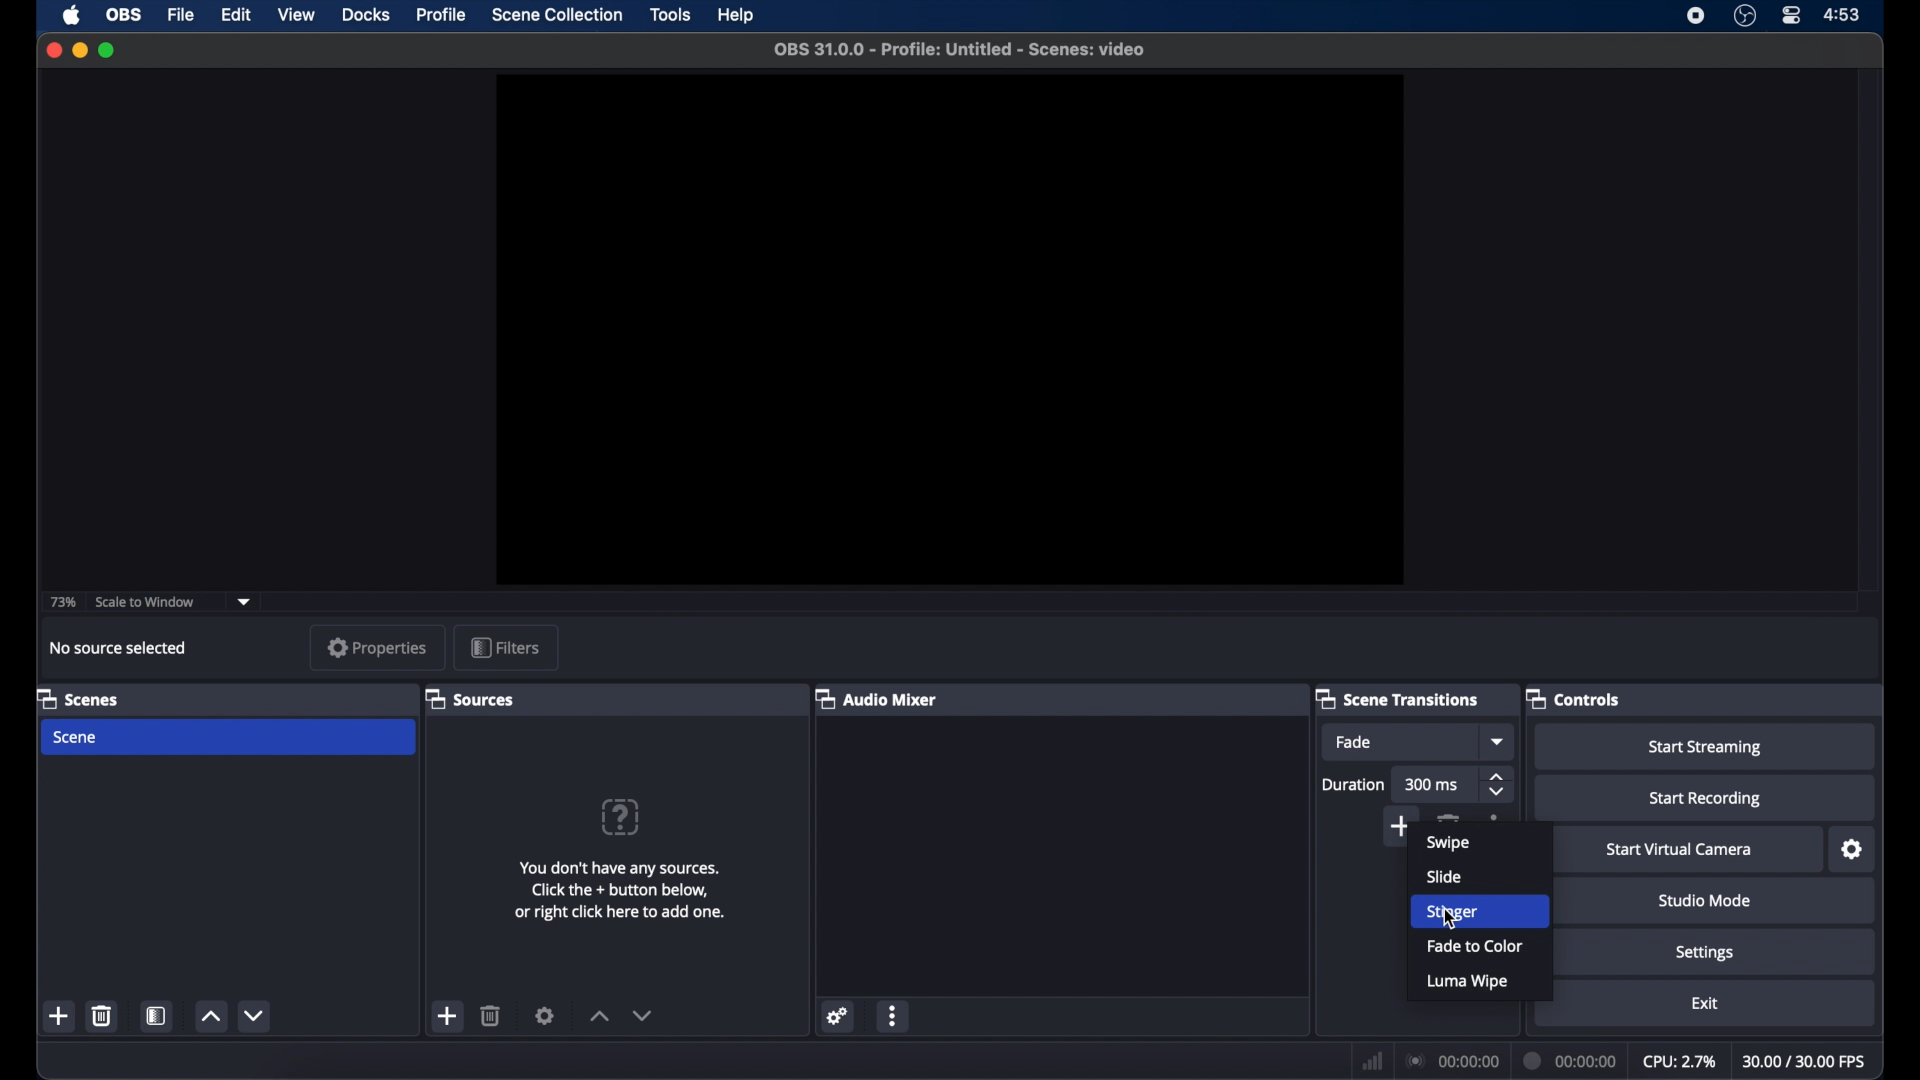 The image size is (1920, 1080). What do you see at coordinates (377, 647) in the screenshot?
I see `properties` at bounding box center [377, 647].